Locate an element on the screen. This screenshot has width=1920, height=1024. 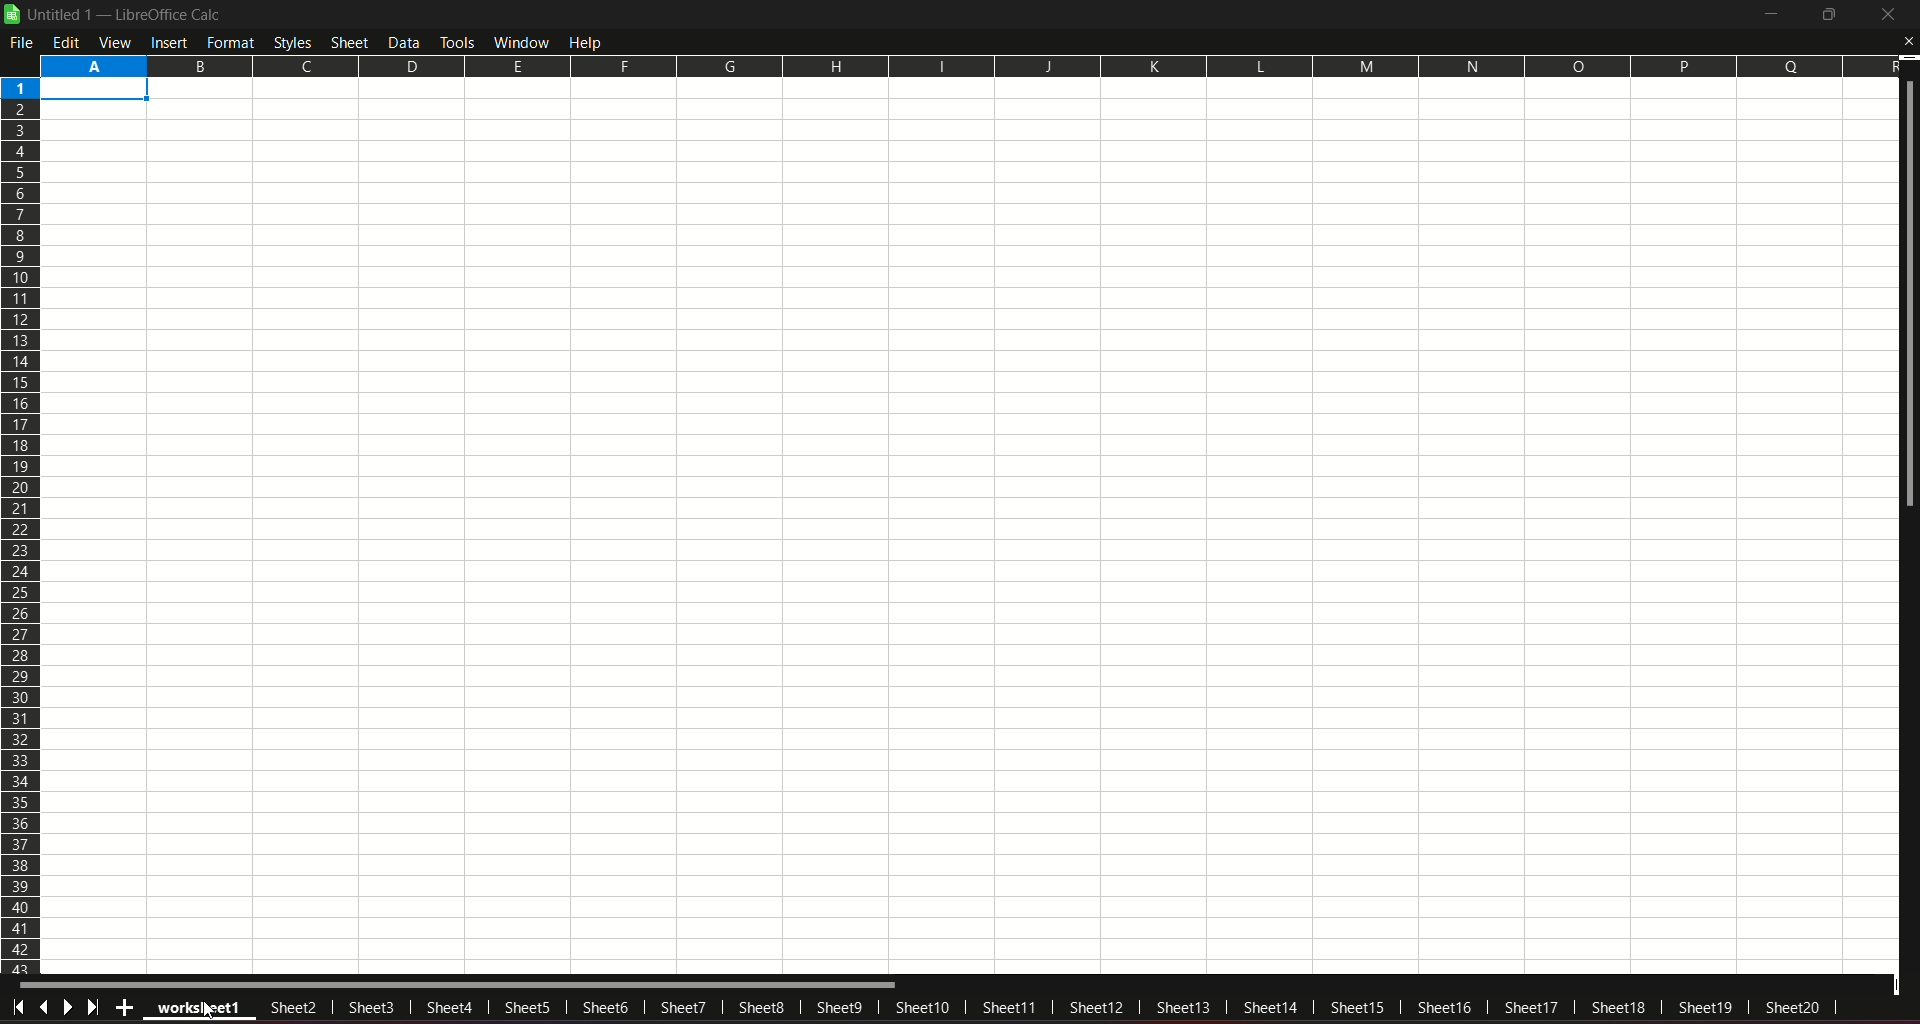
Minimize is located at coordinates (1768, 15).